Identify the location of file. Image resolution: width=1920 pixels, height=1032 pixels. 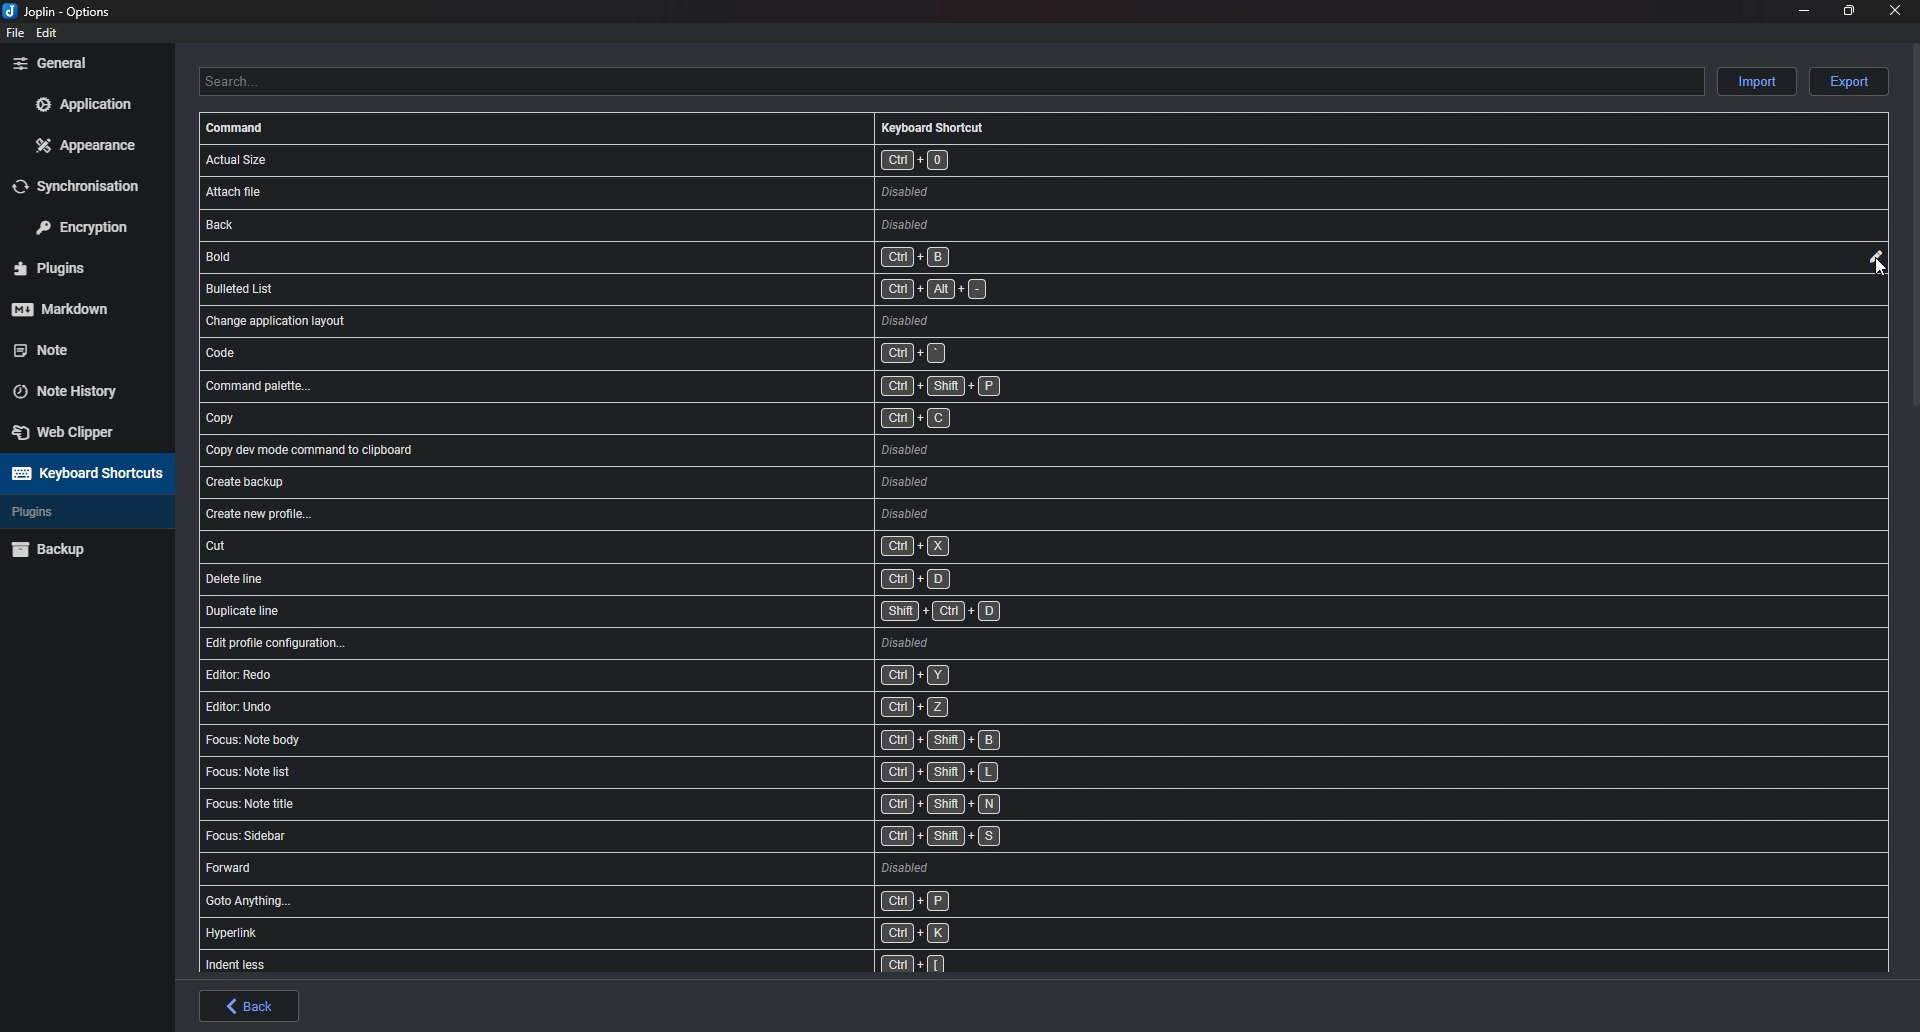
(13, 33).